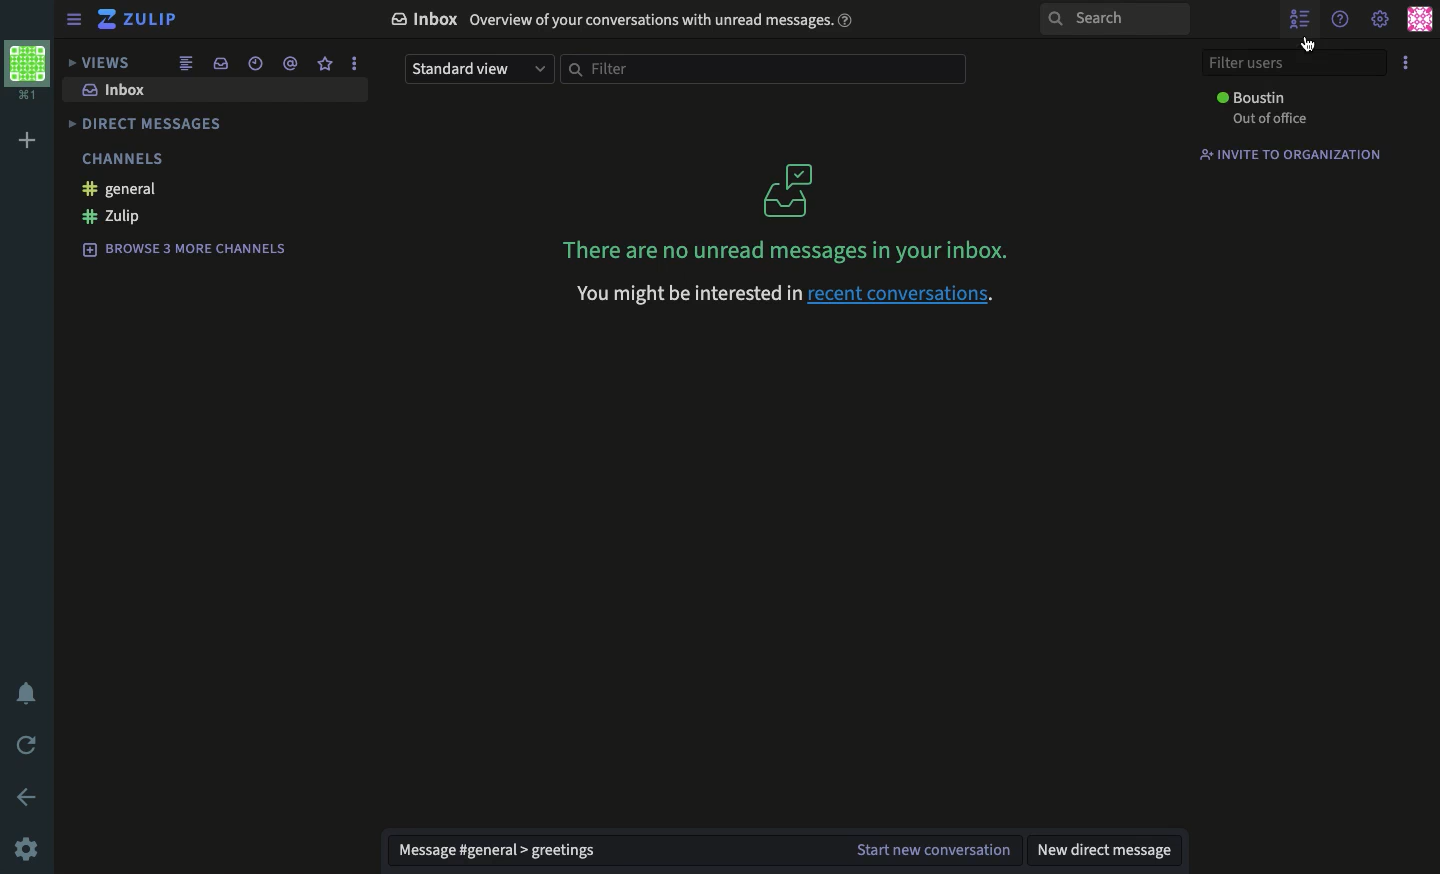 The width and height of the screenshot is (1440, 874). Describe the element at coordinates (1303, 18) in the screenshot. I see `show user list` at that location.